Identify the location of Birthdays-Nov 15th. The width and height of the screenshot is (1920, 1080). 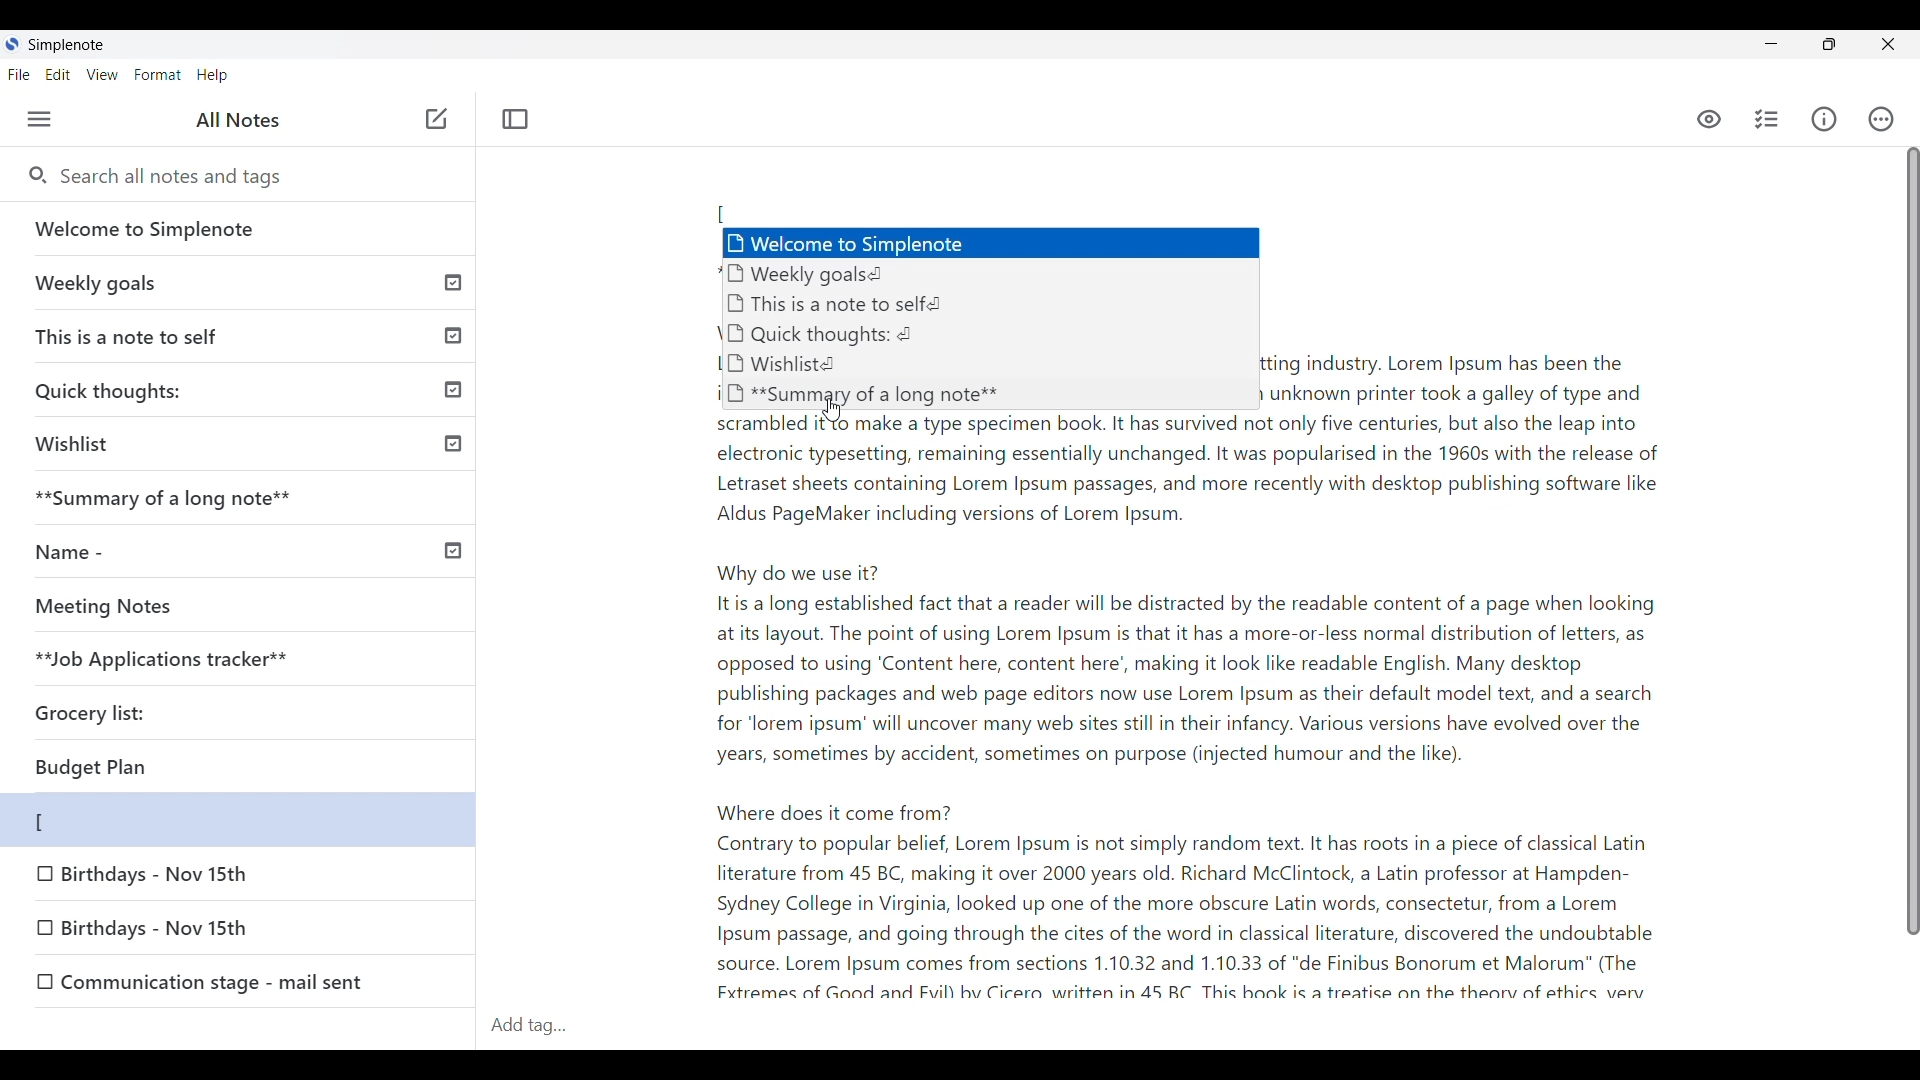
(205, 933).